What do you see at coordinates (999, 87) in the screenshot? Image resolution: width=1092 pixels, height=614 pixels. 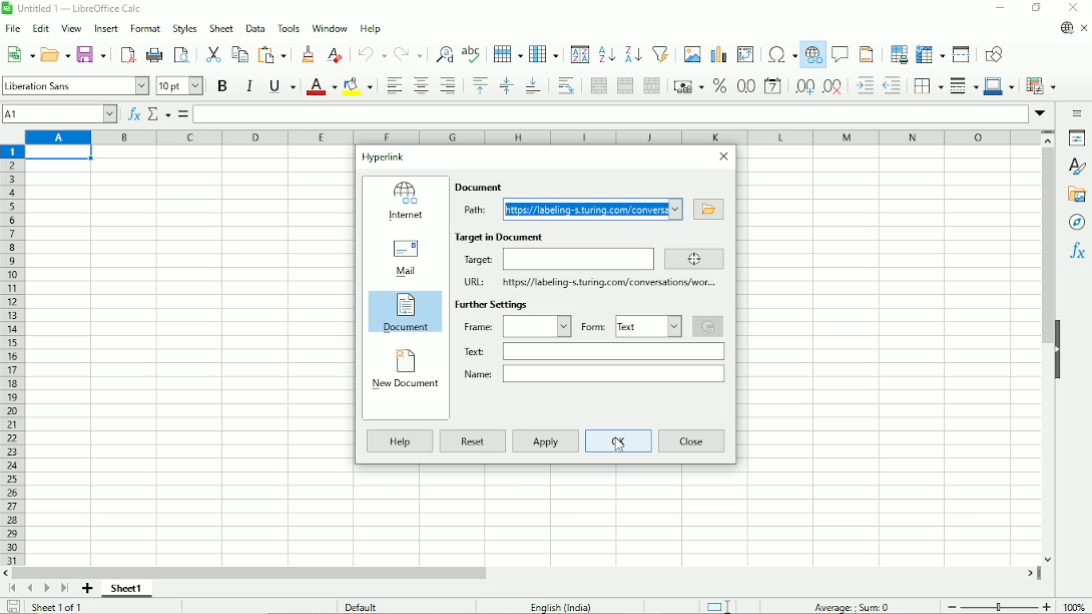 I see `Border color` at bounding box center [999, 87].